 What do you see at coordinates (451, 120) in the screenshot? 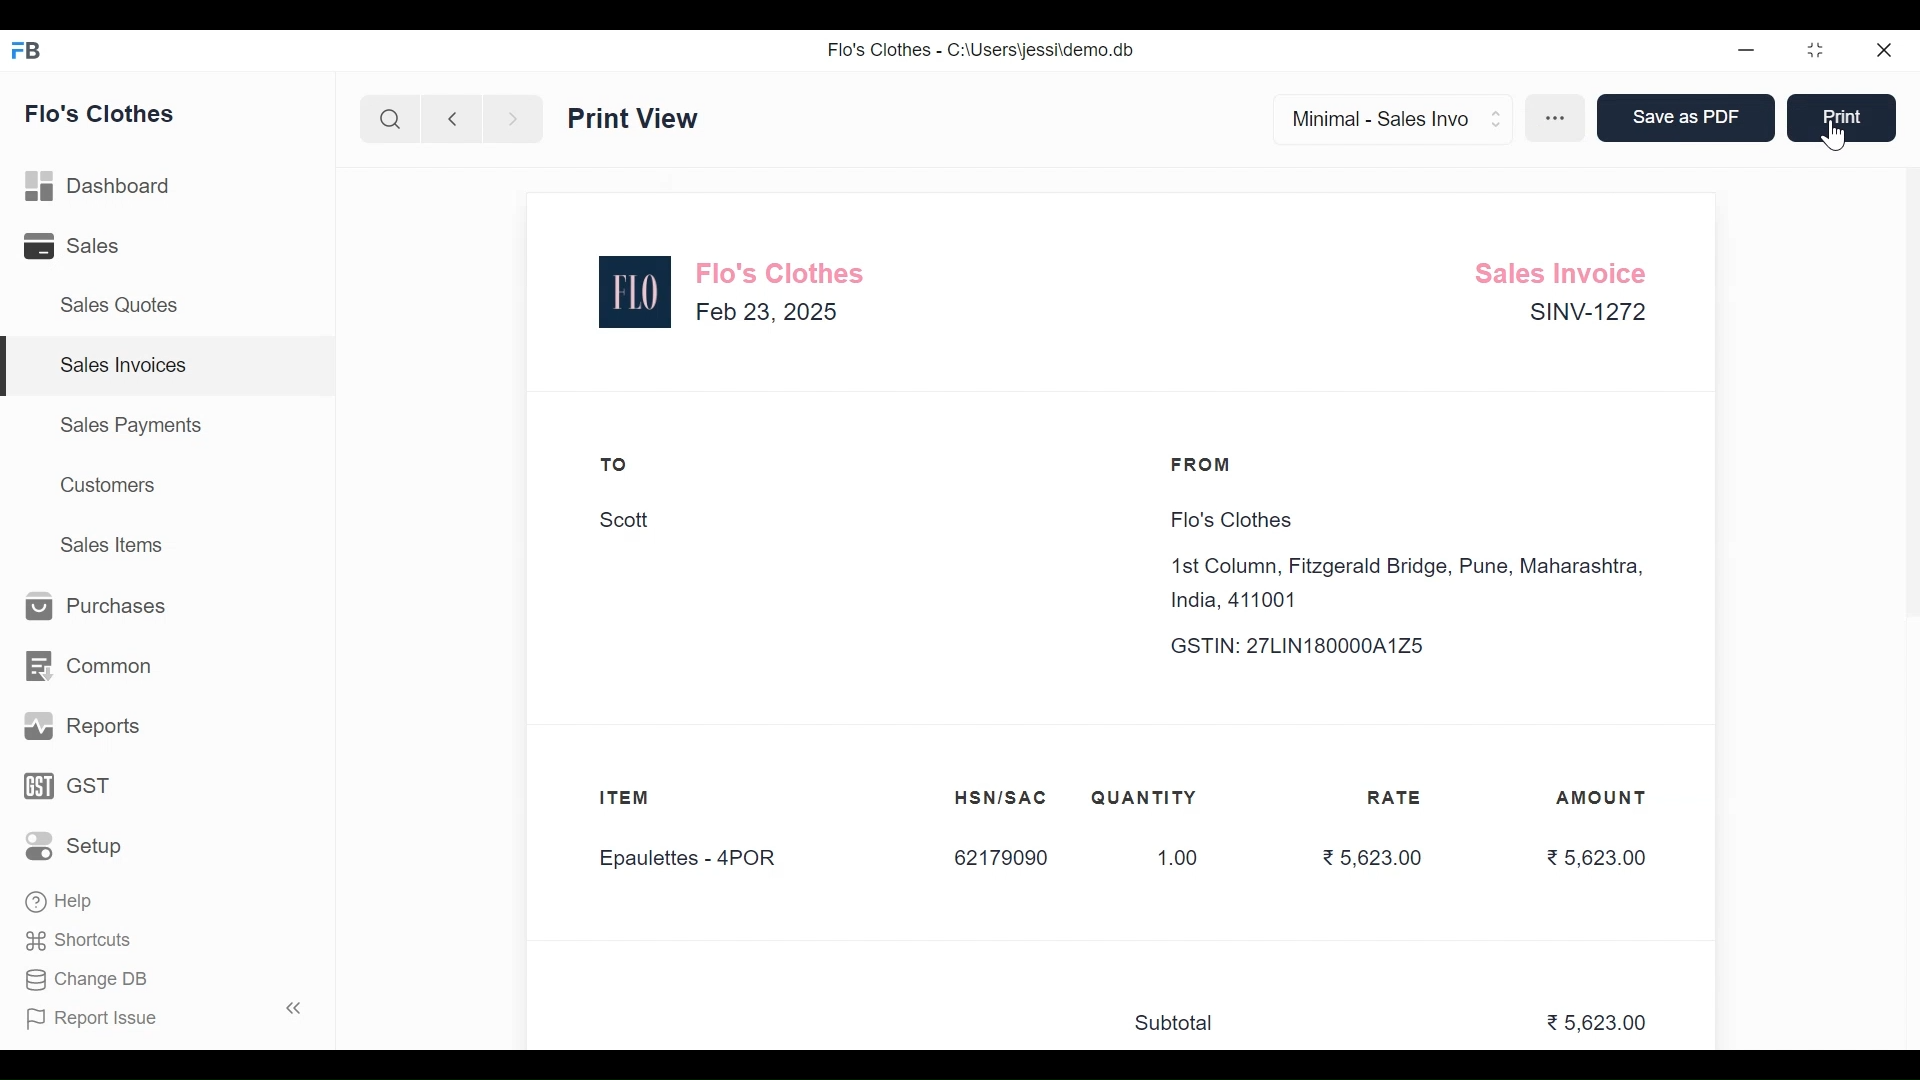
I see `Navigate Back` at bounding box center [451, 120].